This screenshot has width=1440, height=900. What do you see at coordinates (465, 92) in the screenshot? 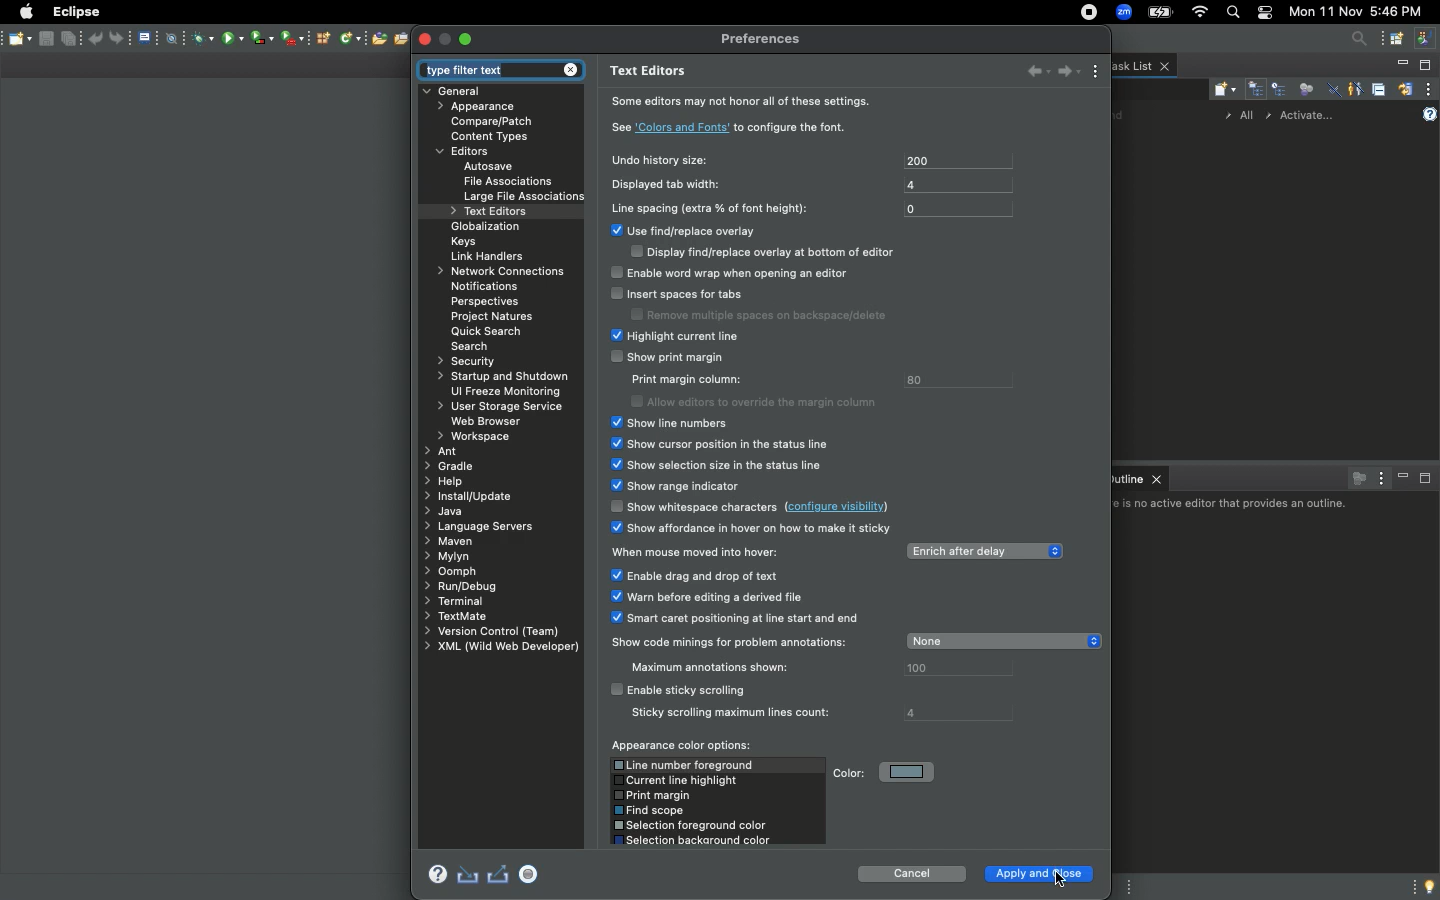
I see `General` at bounding box center [465, 92].